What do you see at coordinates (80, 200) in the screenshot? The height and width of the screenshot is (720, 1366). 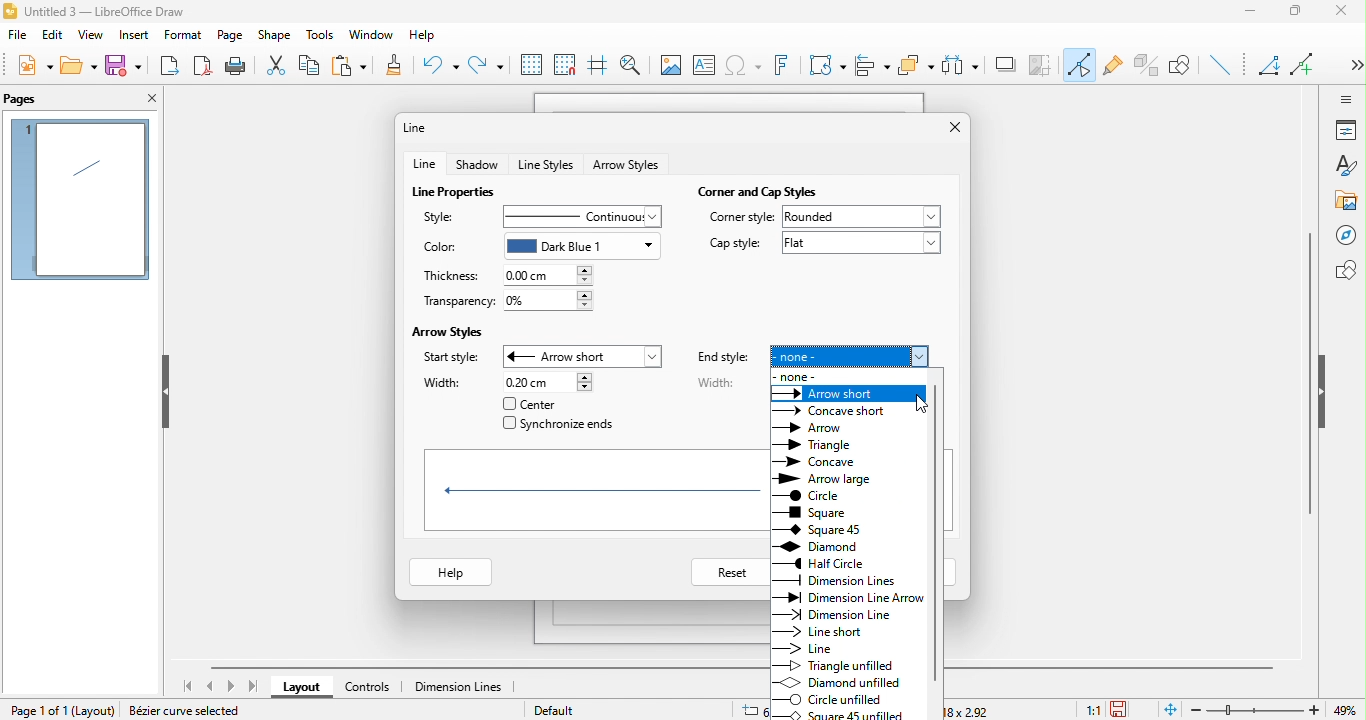 I see `page 1` at bounding box center [80, 200].